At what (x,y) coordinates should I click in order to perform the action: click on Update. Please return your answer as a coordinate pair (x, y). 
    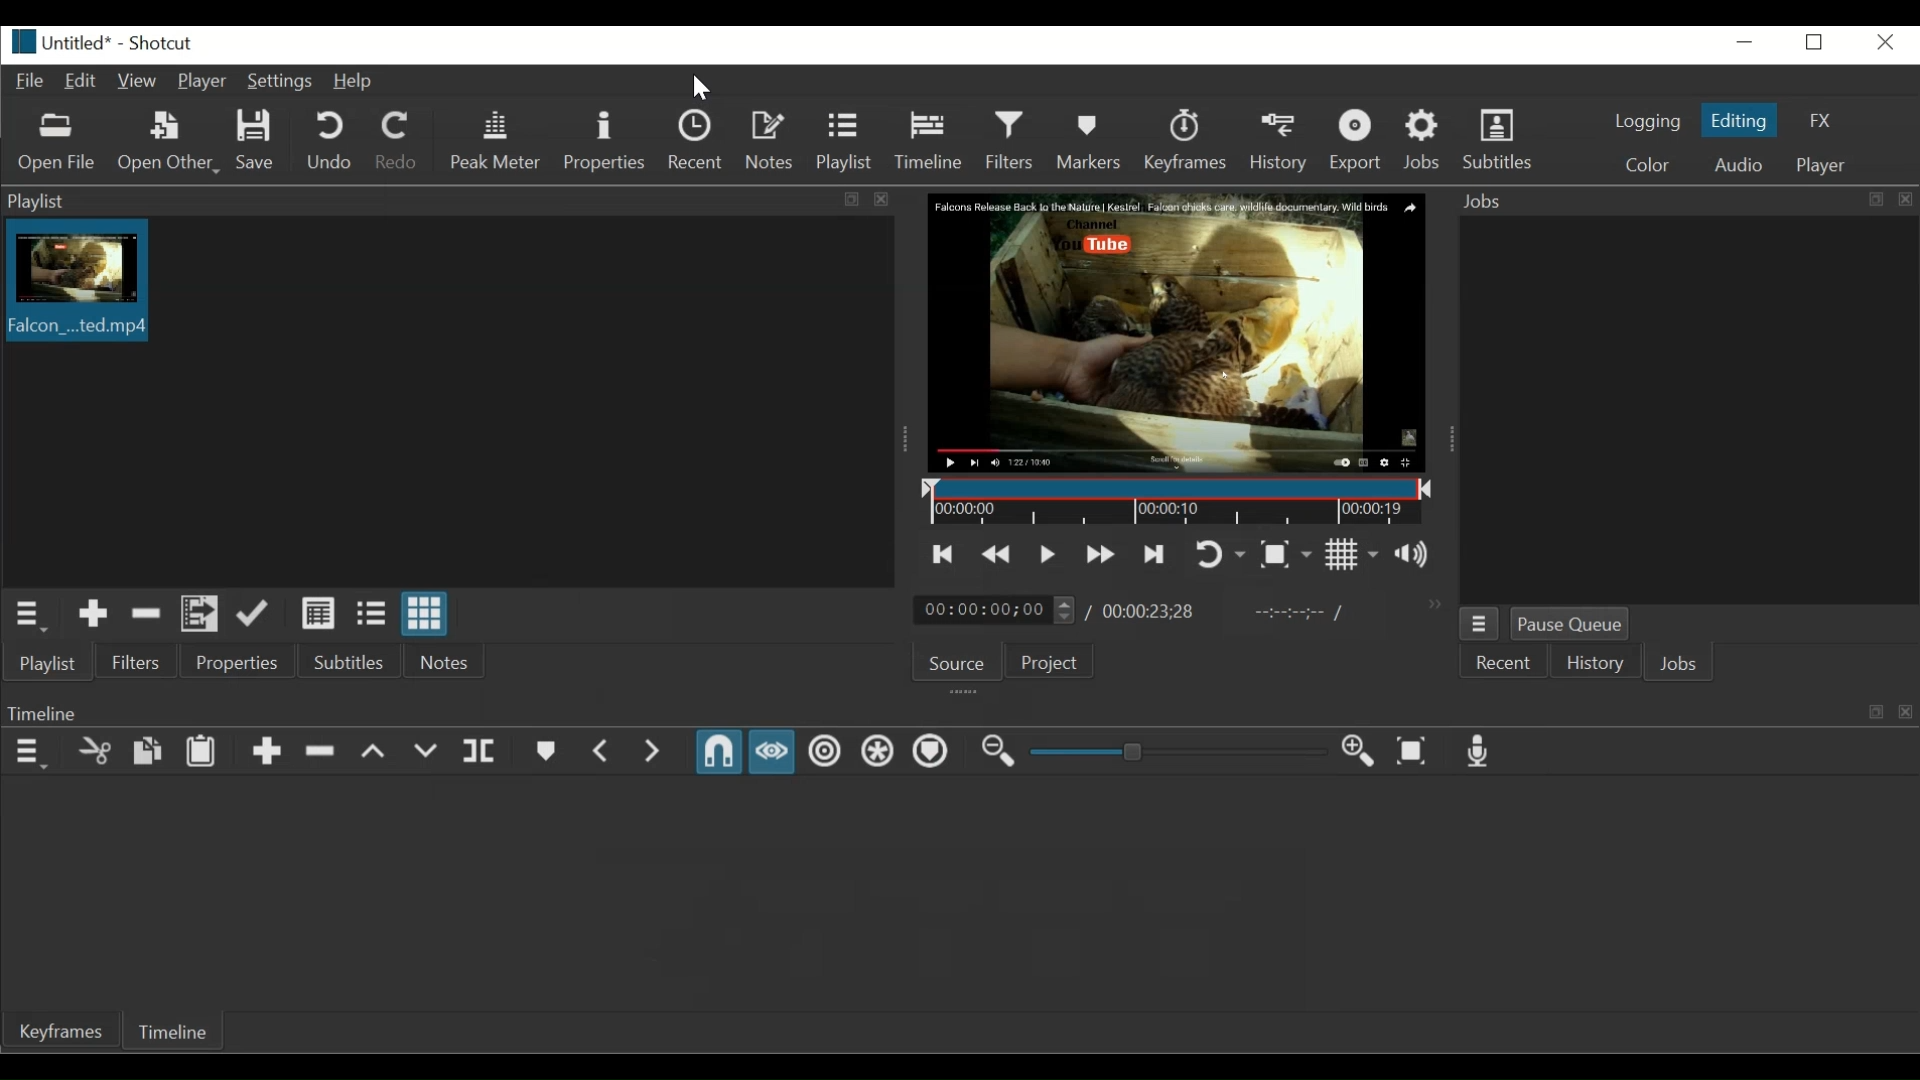
    Looking at the image, I should click on (256, 616).